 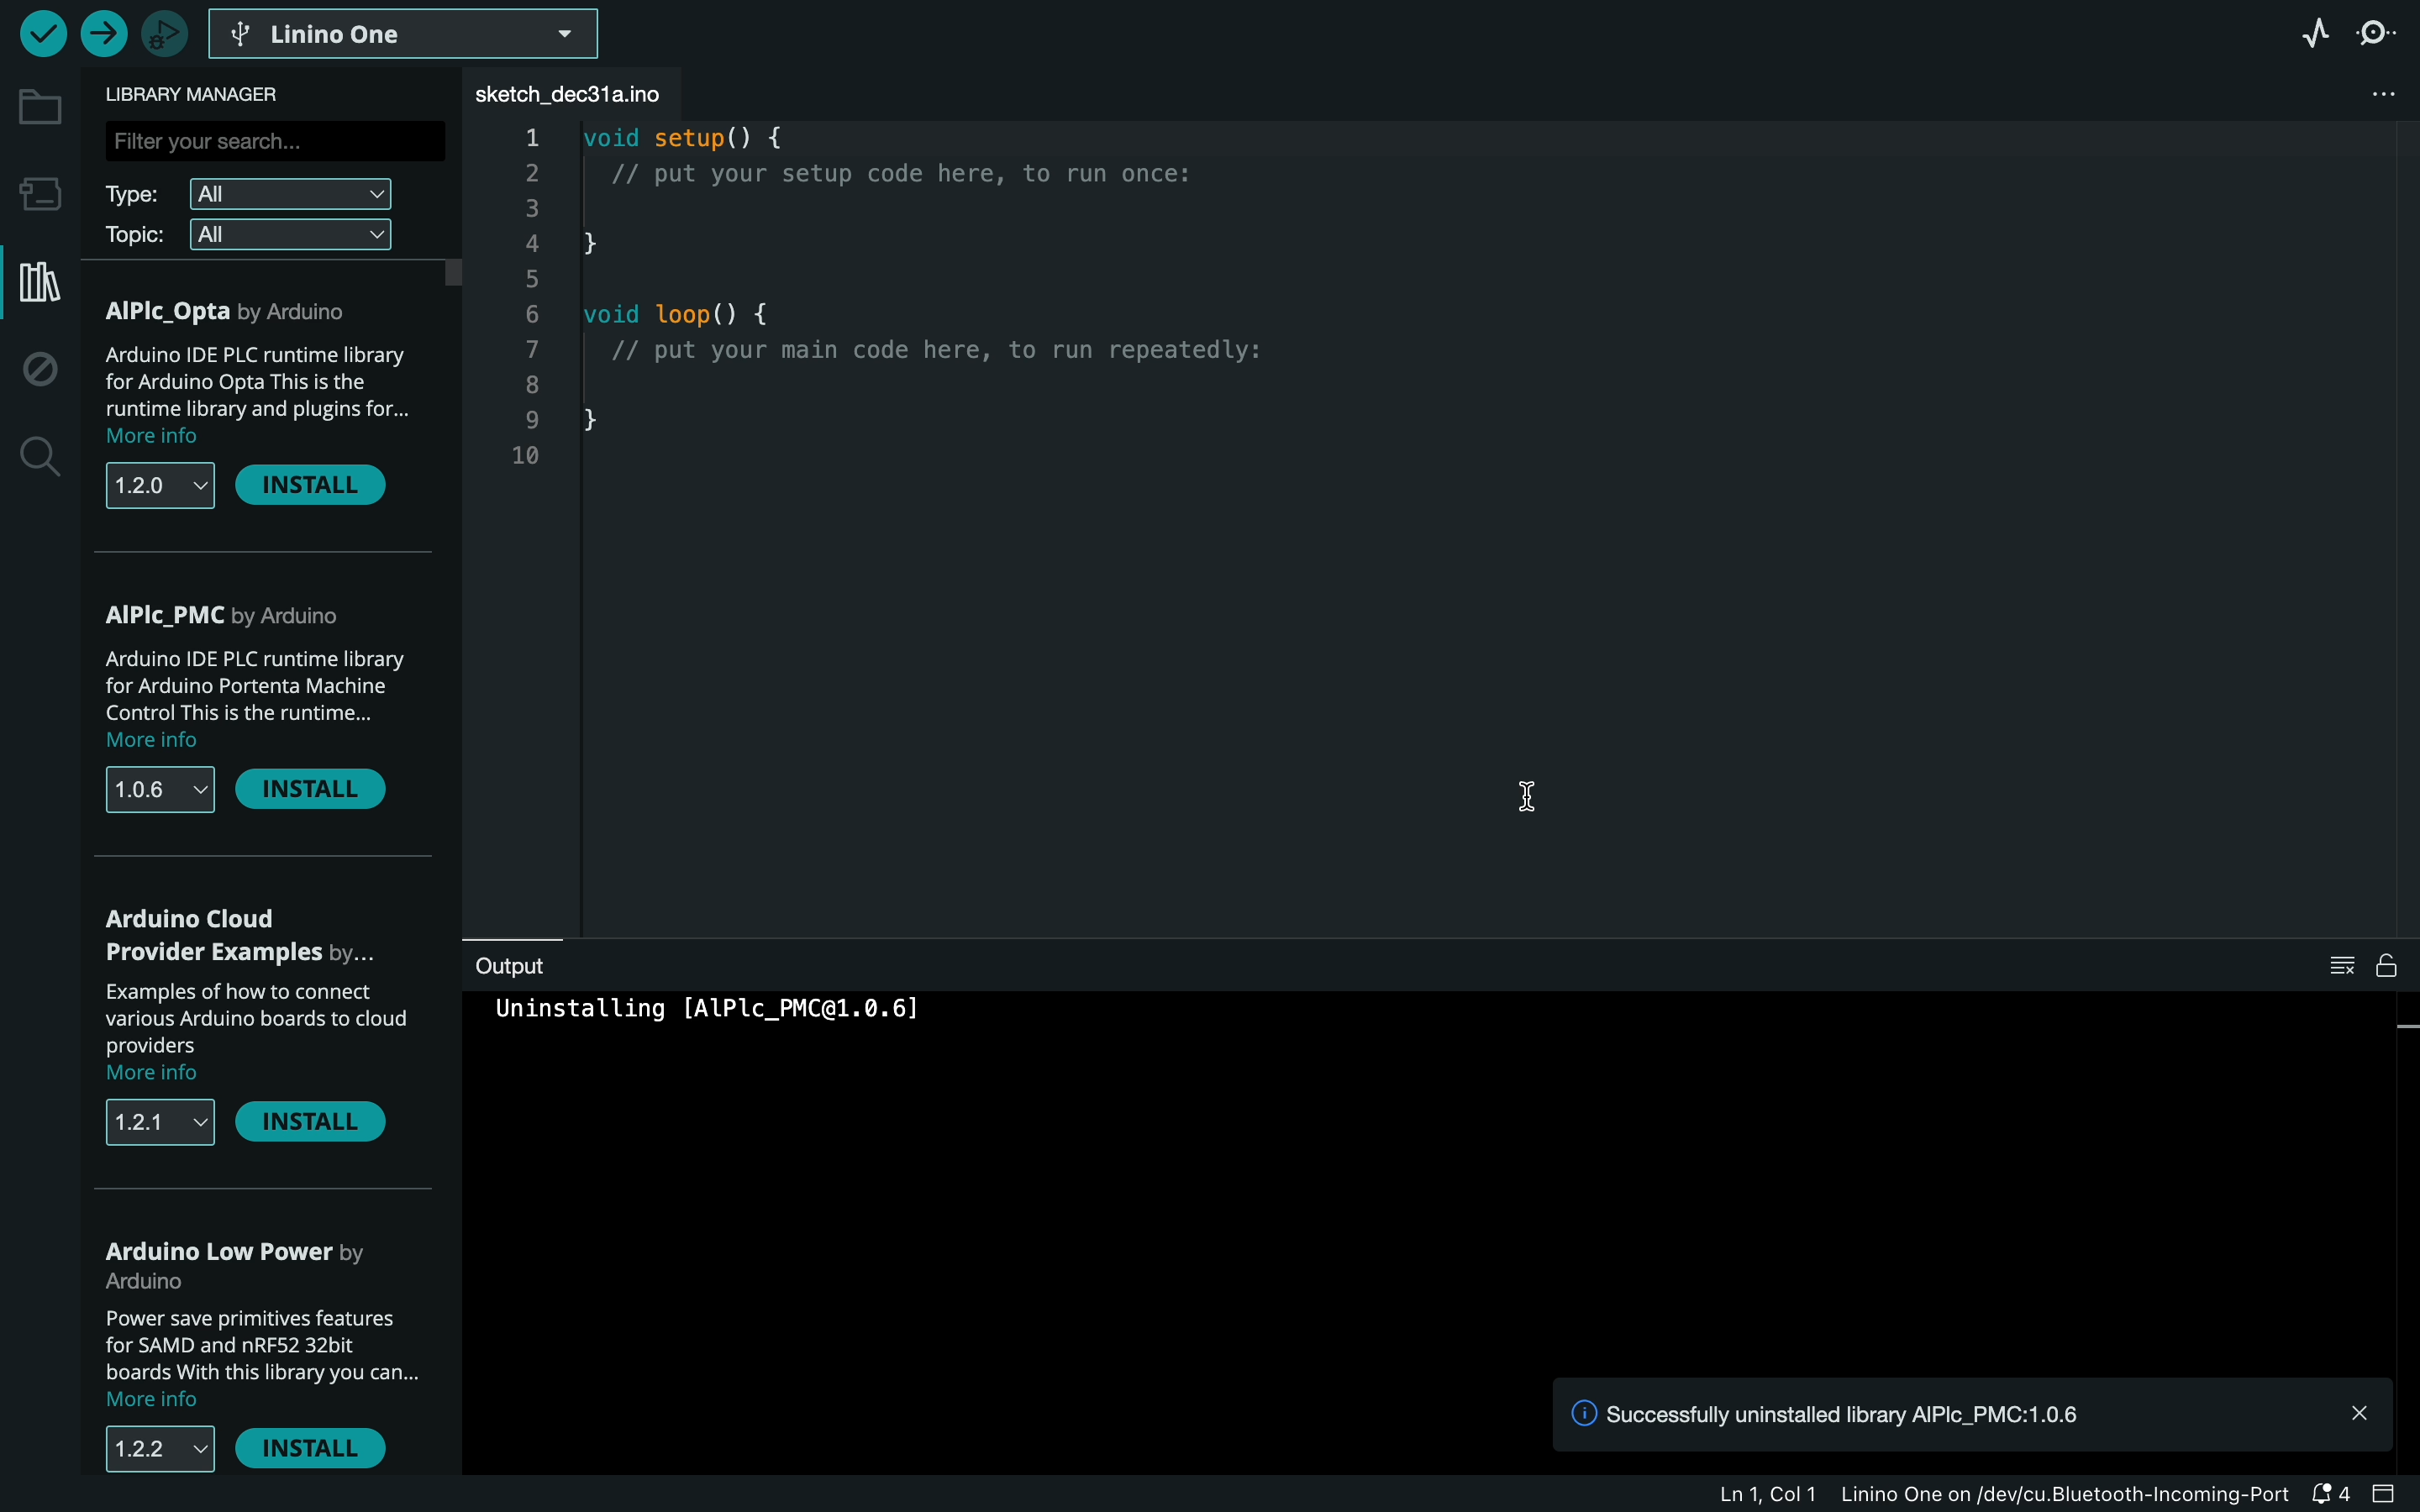 What do you see at coordinates (324, 1450) in the screenshot?
I see `install` at bounding box center [324, 1450].